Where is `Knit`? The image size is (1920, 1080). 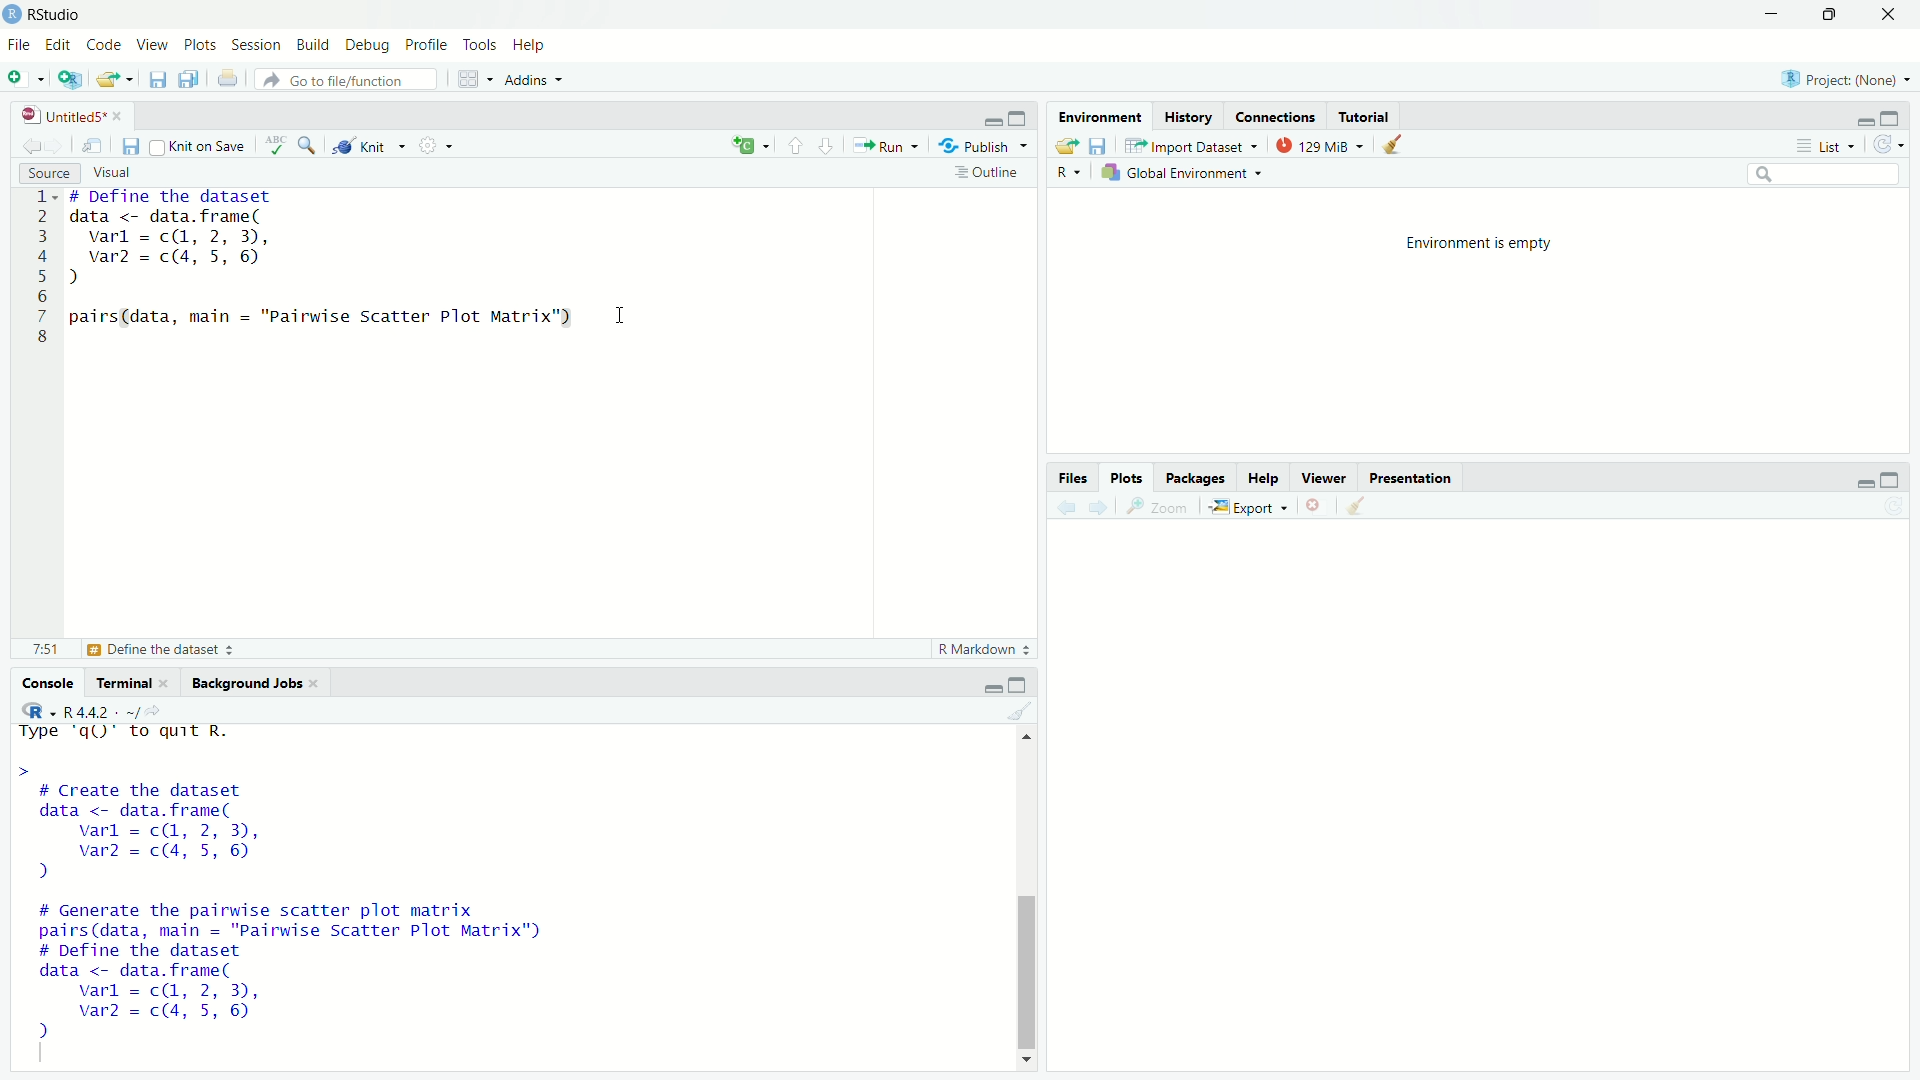
Knit is located at coordinates (369, 146).